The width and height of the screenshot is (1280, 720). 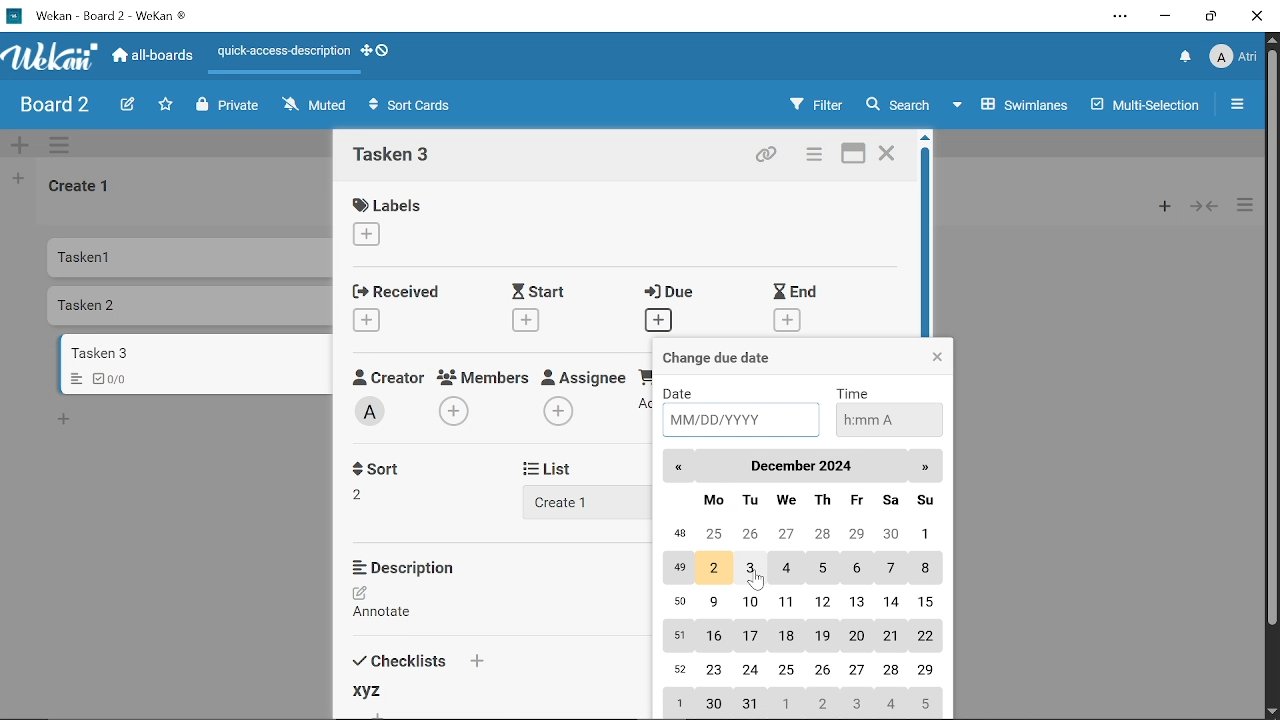 What do you see at coordinates (1209, 19) in the screenshot?
I see `Restore down` at bounding box center [1209, 19].